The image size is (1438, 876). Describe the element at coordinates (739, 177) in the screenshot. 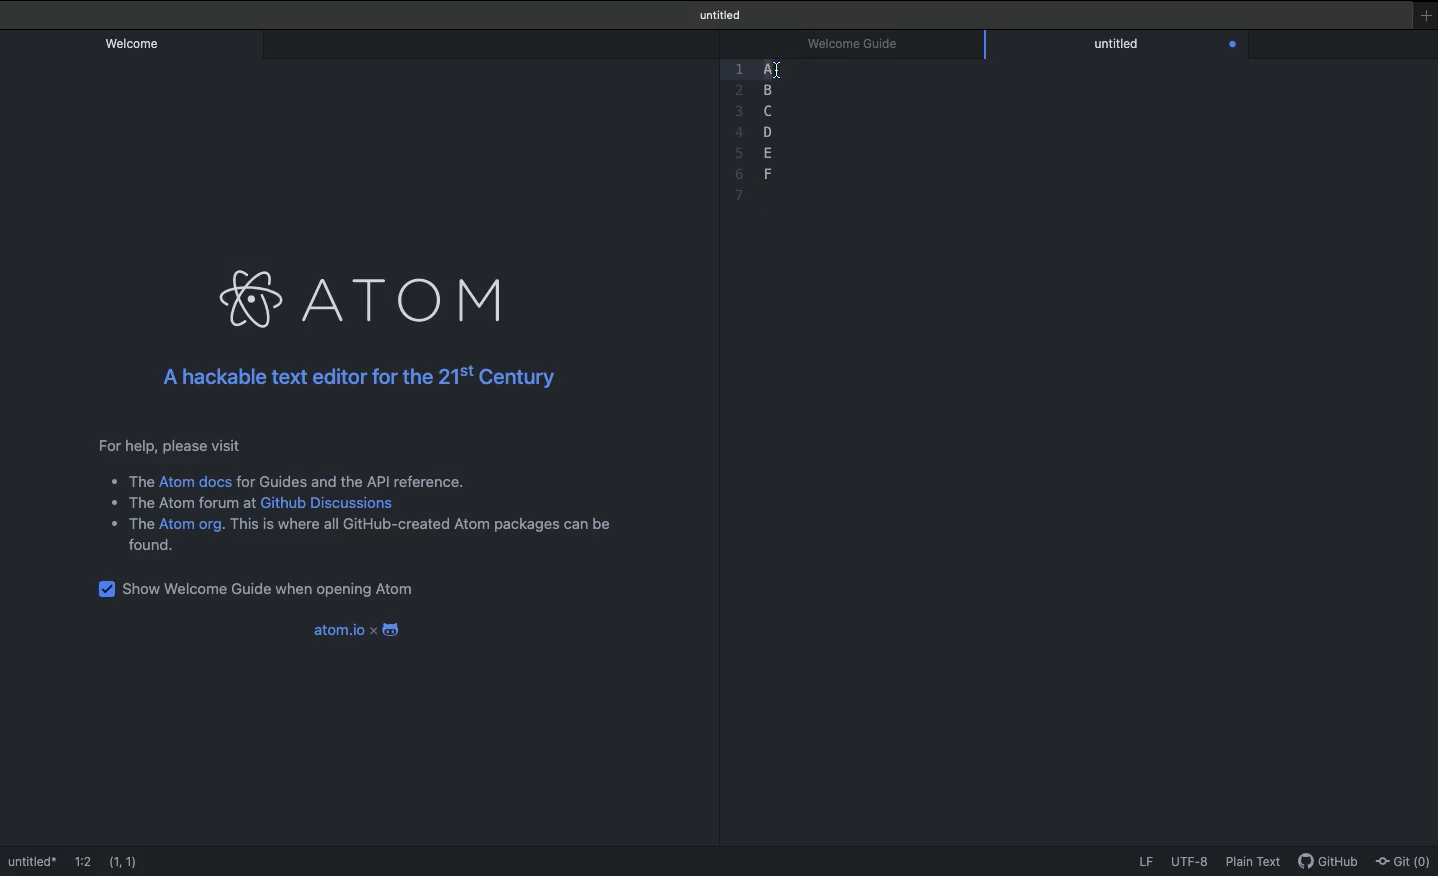

I see `6` at that location.